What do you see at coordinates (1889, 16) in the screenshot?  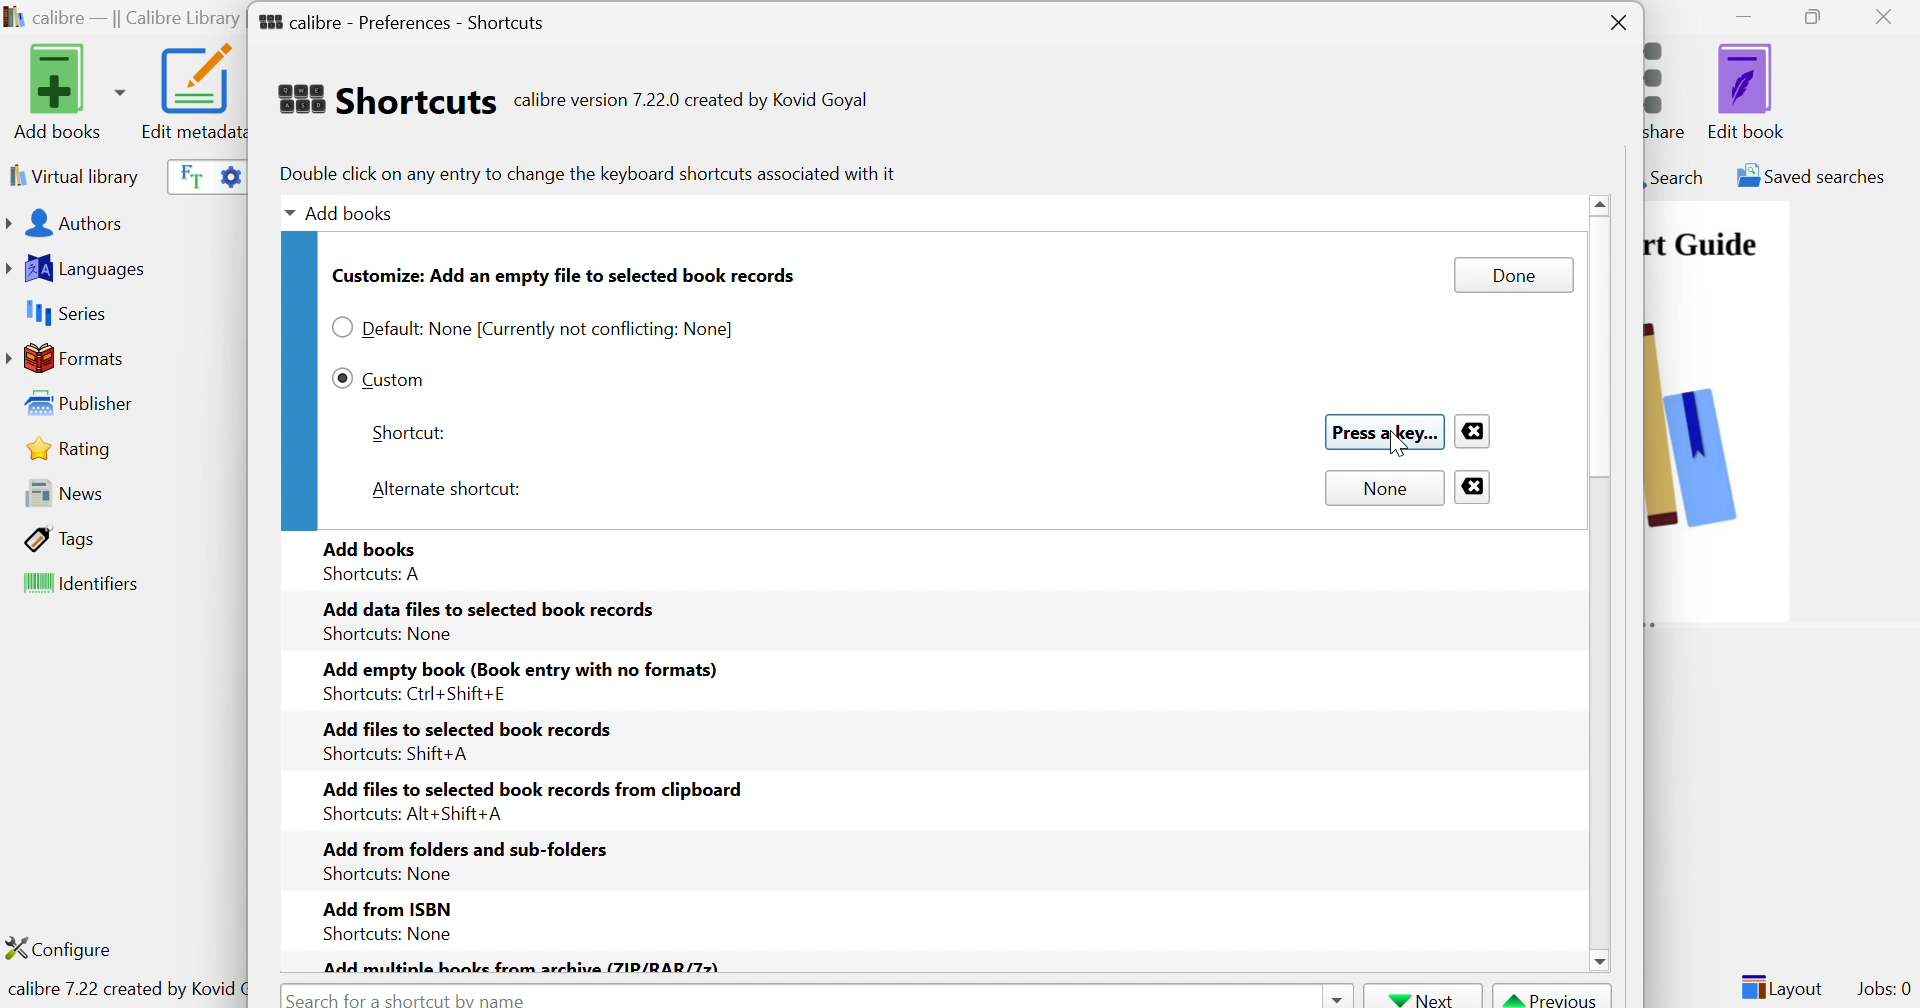 I see `Close` at bounding box center [1889, 16].